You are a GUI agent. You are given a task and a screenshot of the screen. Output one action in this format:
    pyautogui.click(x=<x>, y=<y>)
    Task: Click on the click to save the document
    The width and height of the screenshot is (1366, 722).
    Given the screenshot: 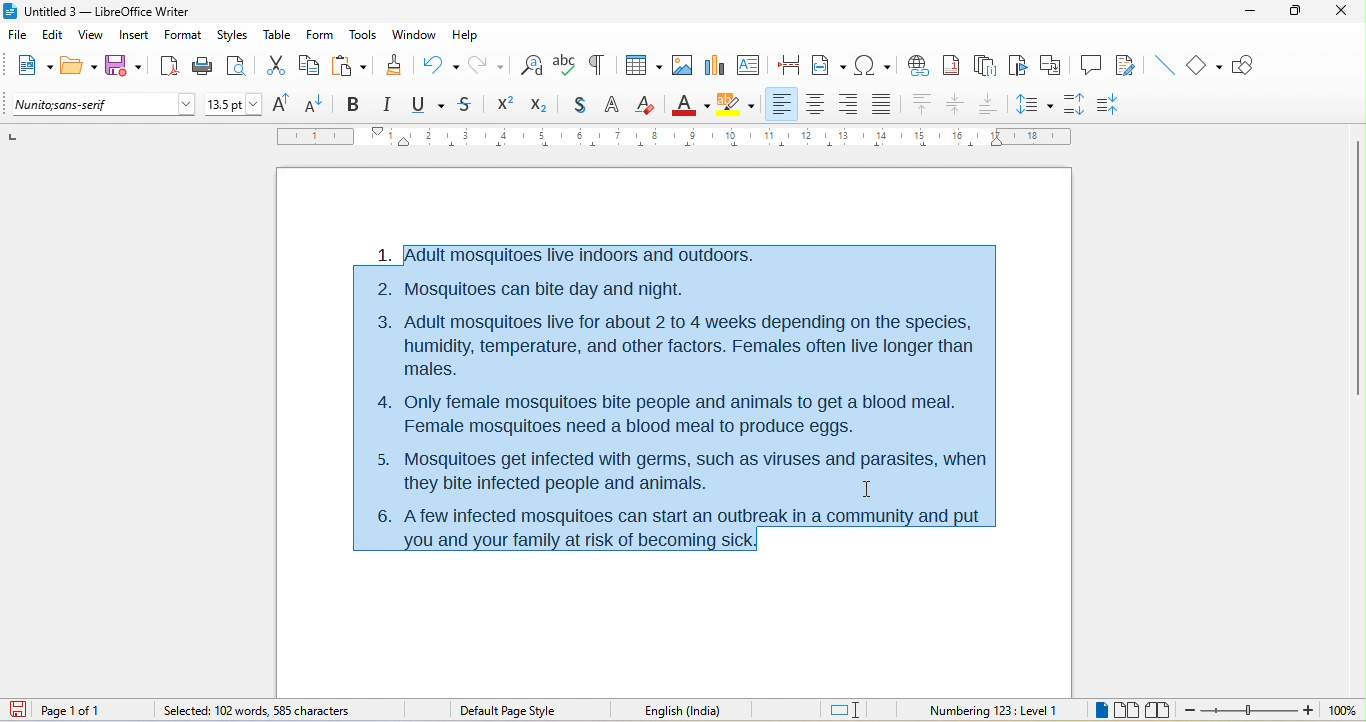 What is the action you would take?
    pyautogui.click(x=23, y=711)
    